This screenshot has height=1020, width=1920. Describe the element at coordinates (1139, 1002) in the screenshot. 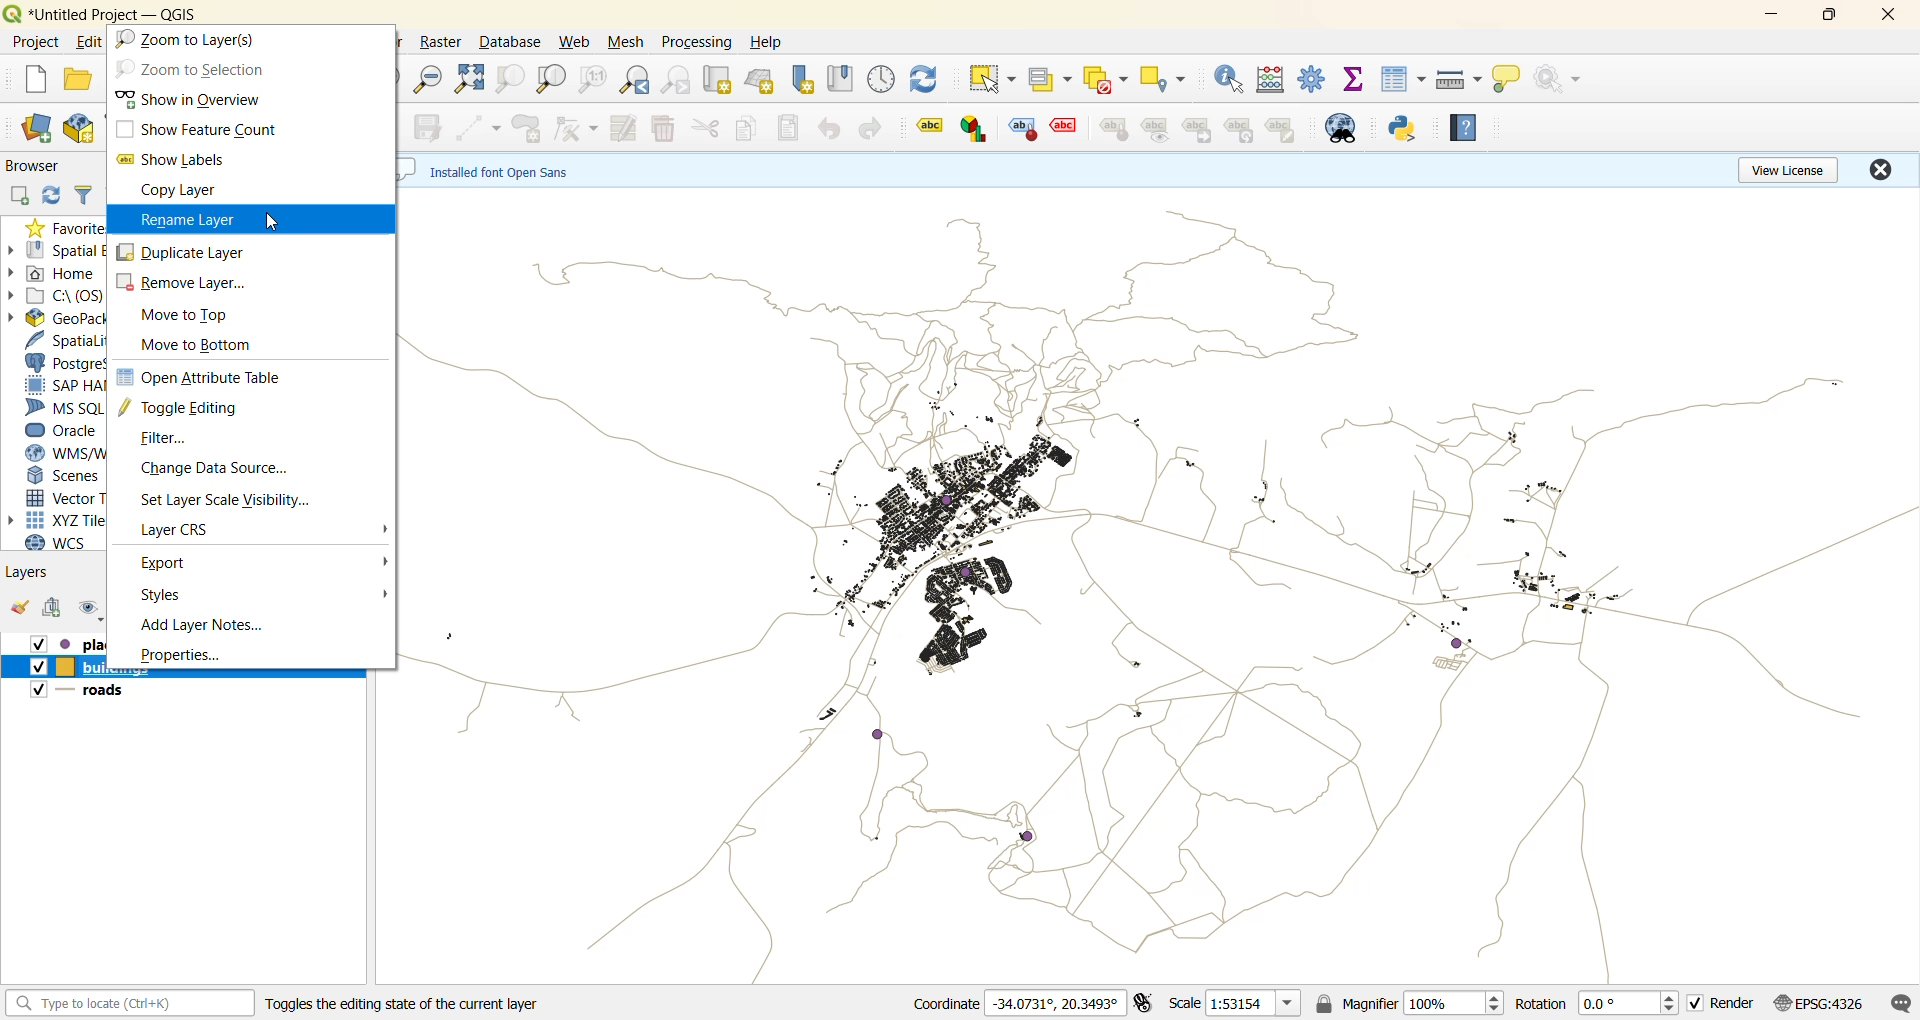

I see `toggle extents` at that location.